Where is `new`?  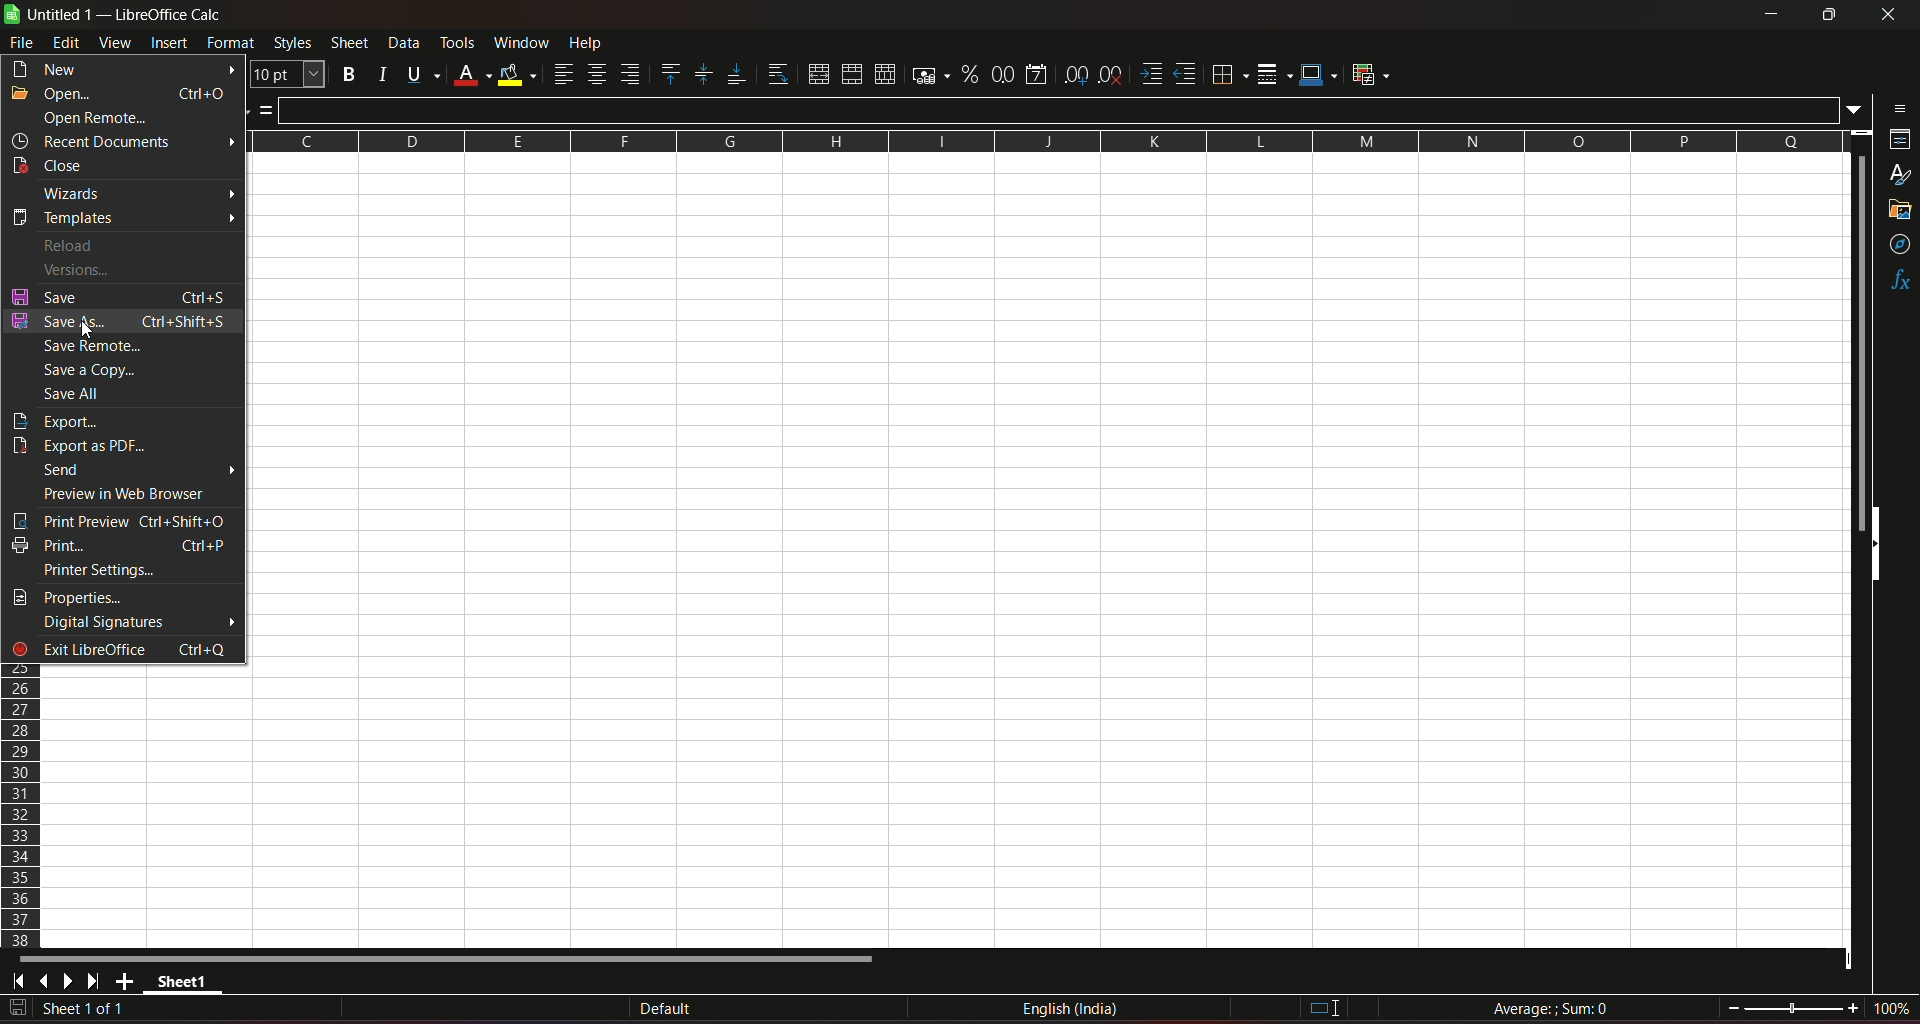
new is located at coordinates (122, 70).